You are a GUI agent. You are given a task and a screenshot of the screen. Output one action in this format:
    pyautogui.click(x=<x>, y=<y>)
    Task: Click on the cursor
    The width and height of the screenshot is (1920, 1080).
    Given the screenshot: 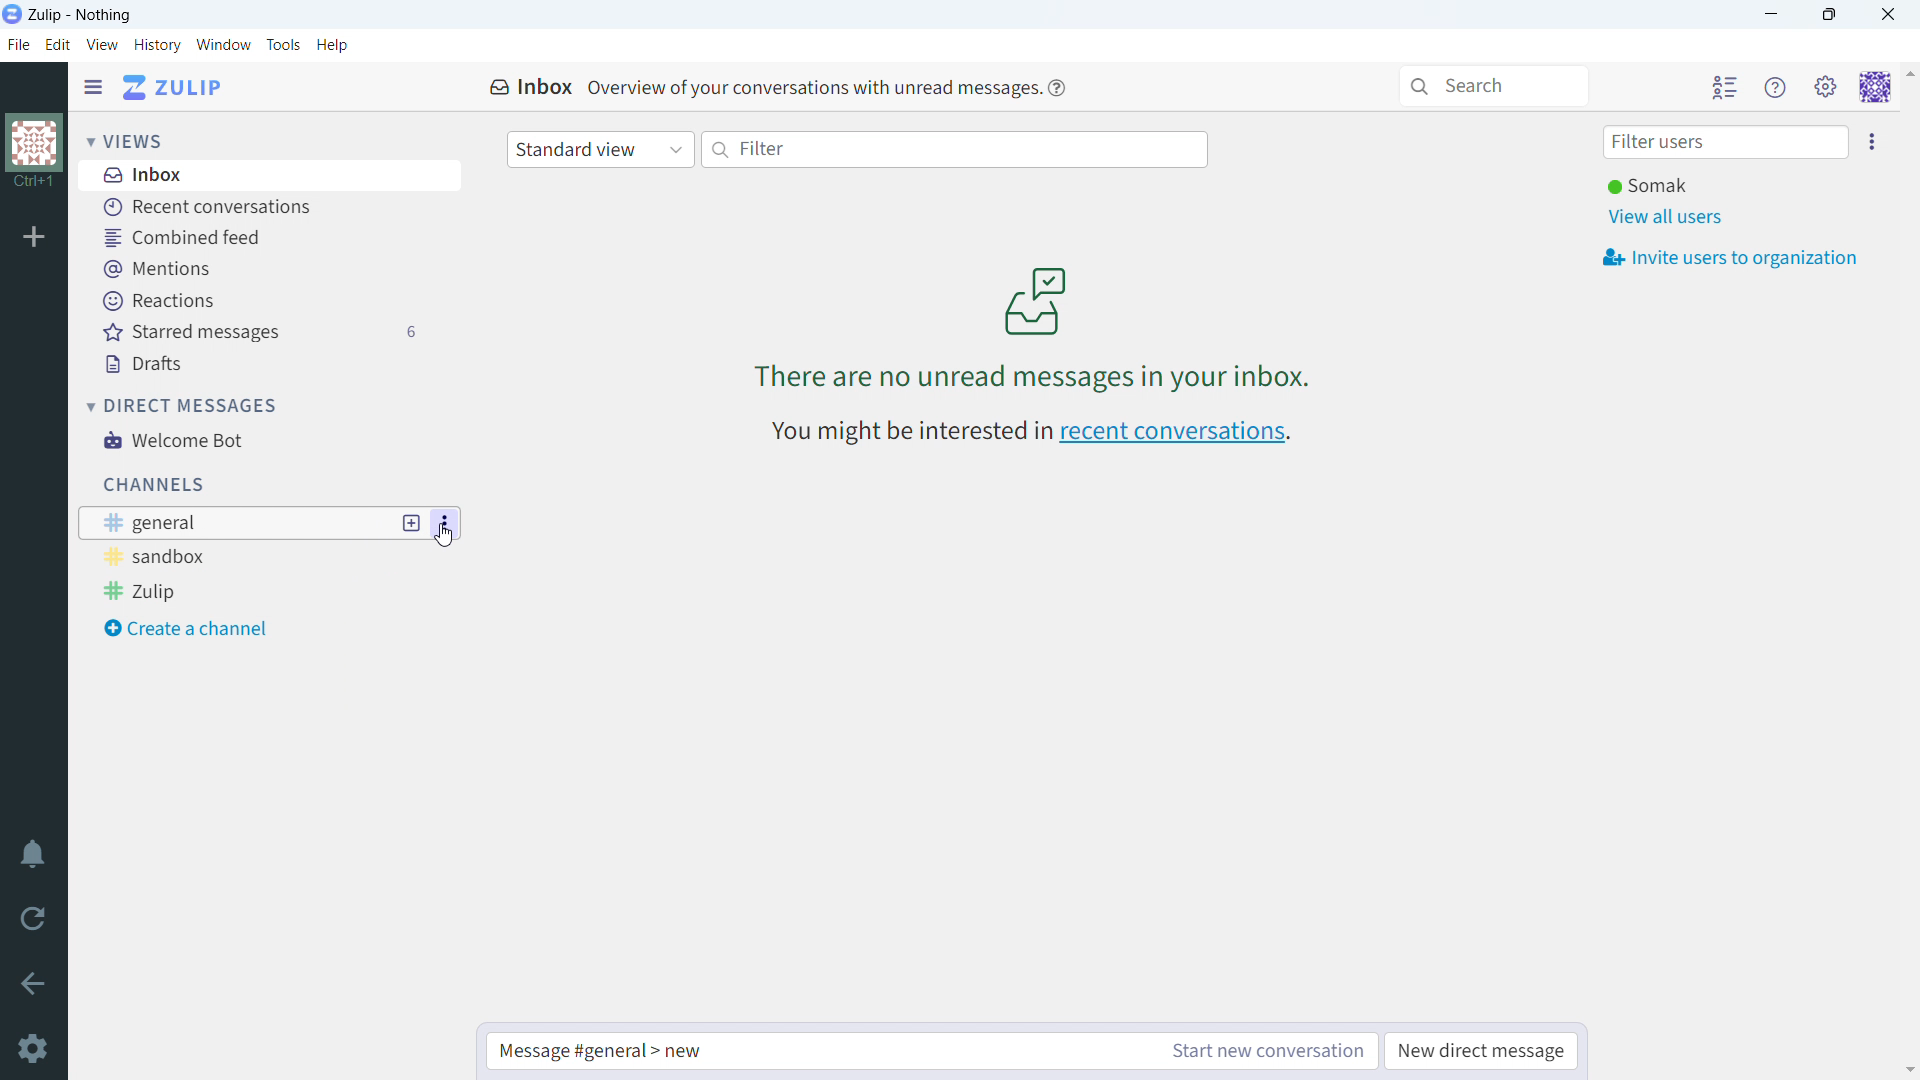 What is the action you would take?
    pyautogui.click(x=444, y=537)
    